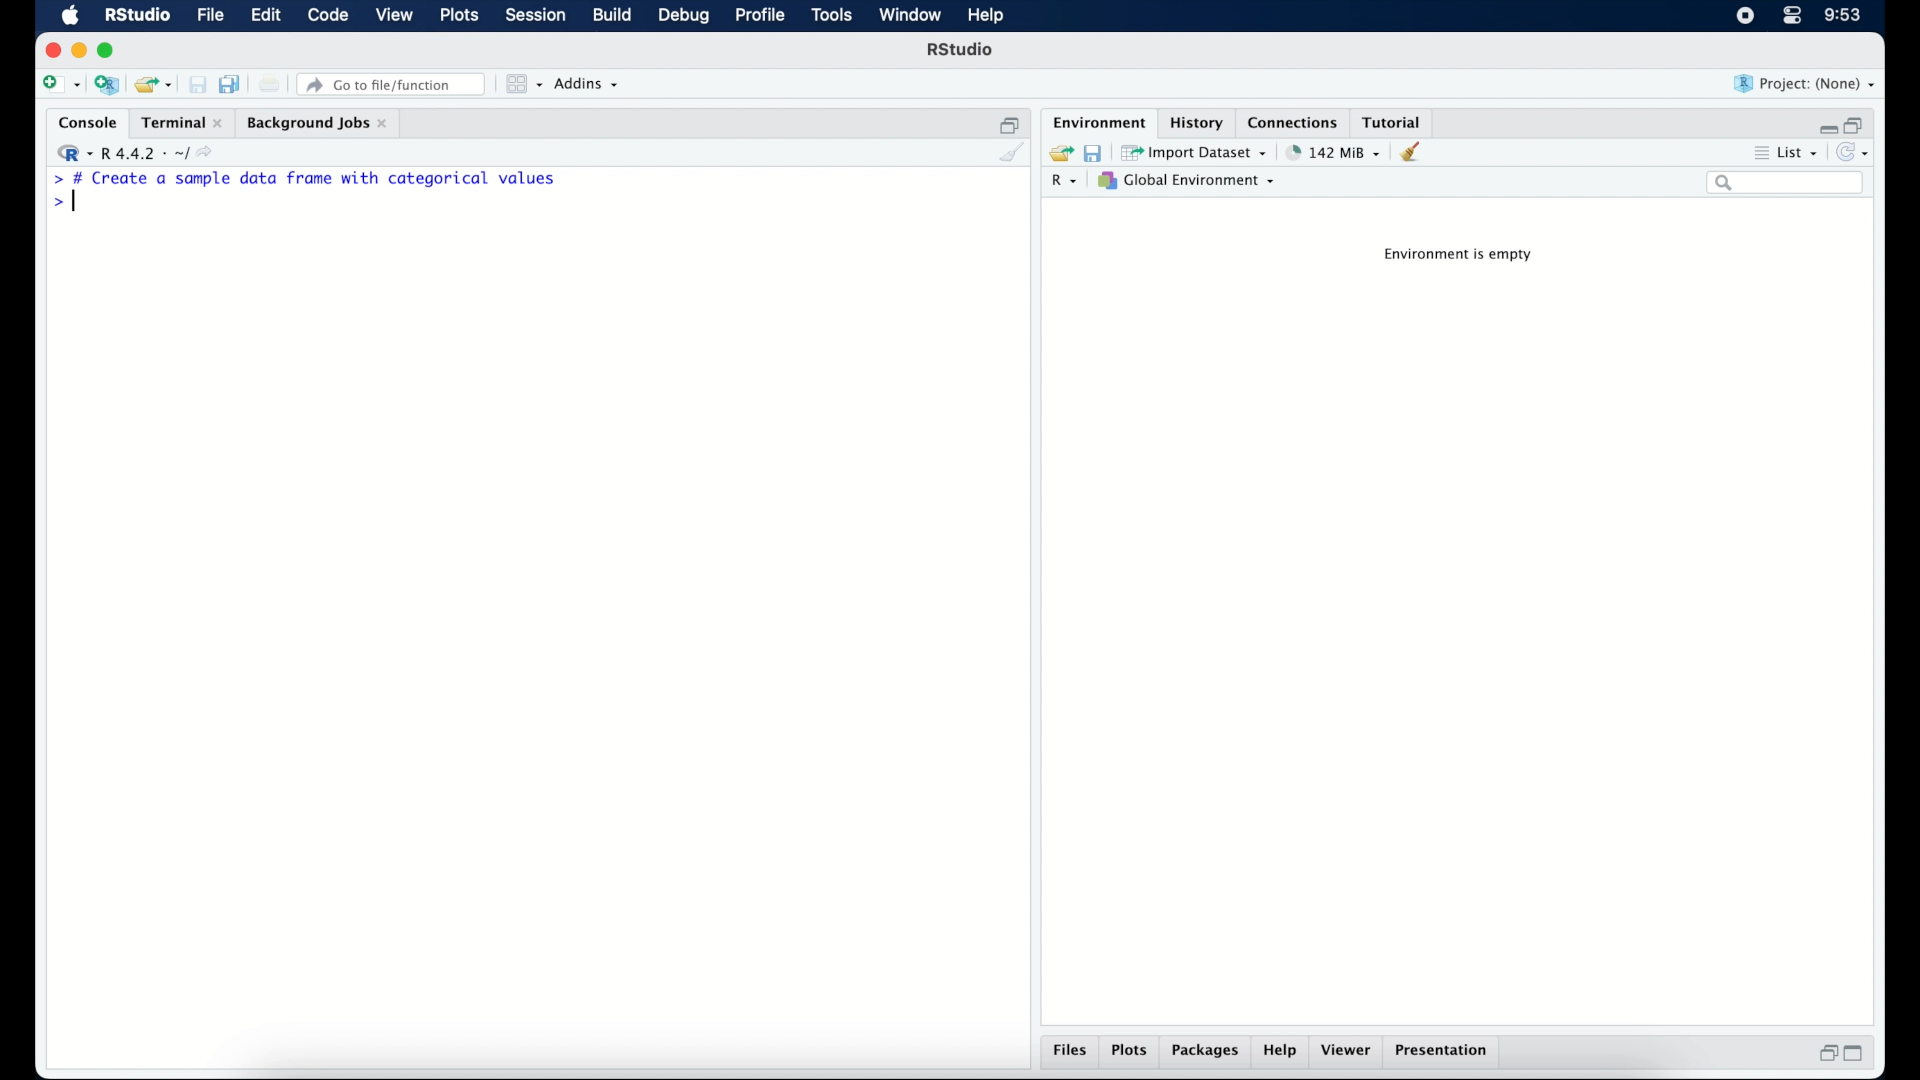 Image resolution: width=1920 pixels, height=1080 pixels. What do you see at coordinates (1130, 1052) in the screenshot?
I see `plots` at bounding box center [1130, 1052].